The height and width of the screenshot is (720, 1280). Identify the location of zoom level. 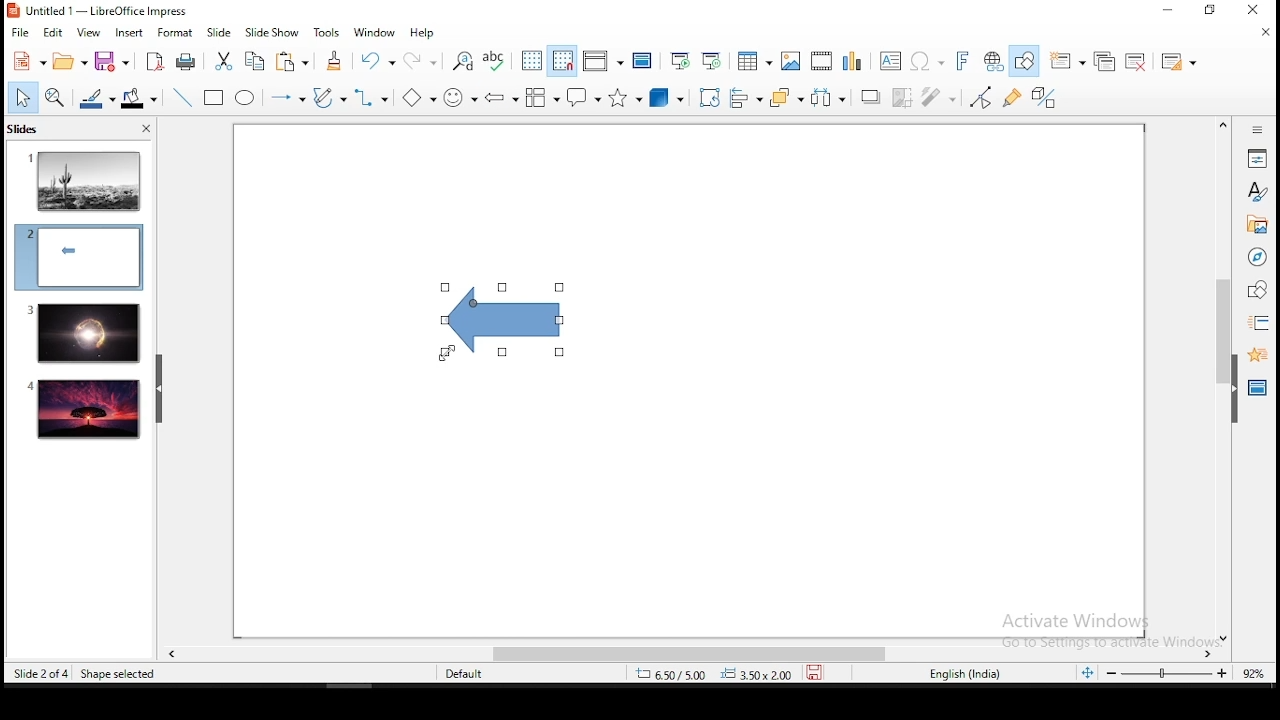
(1254, 672).